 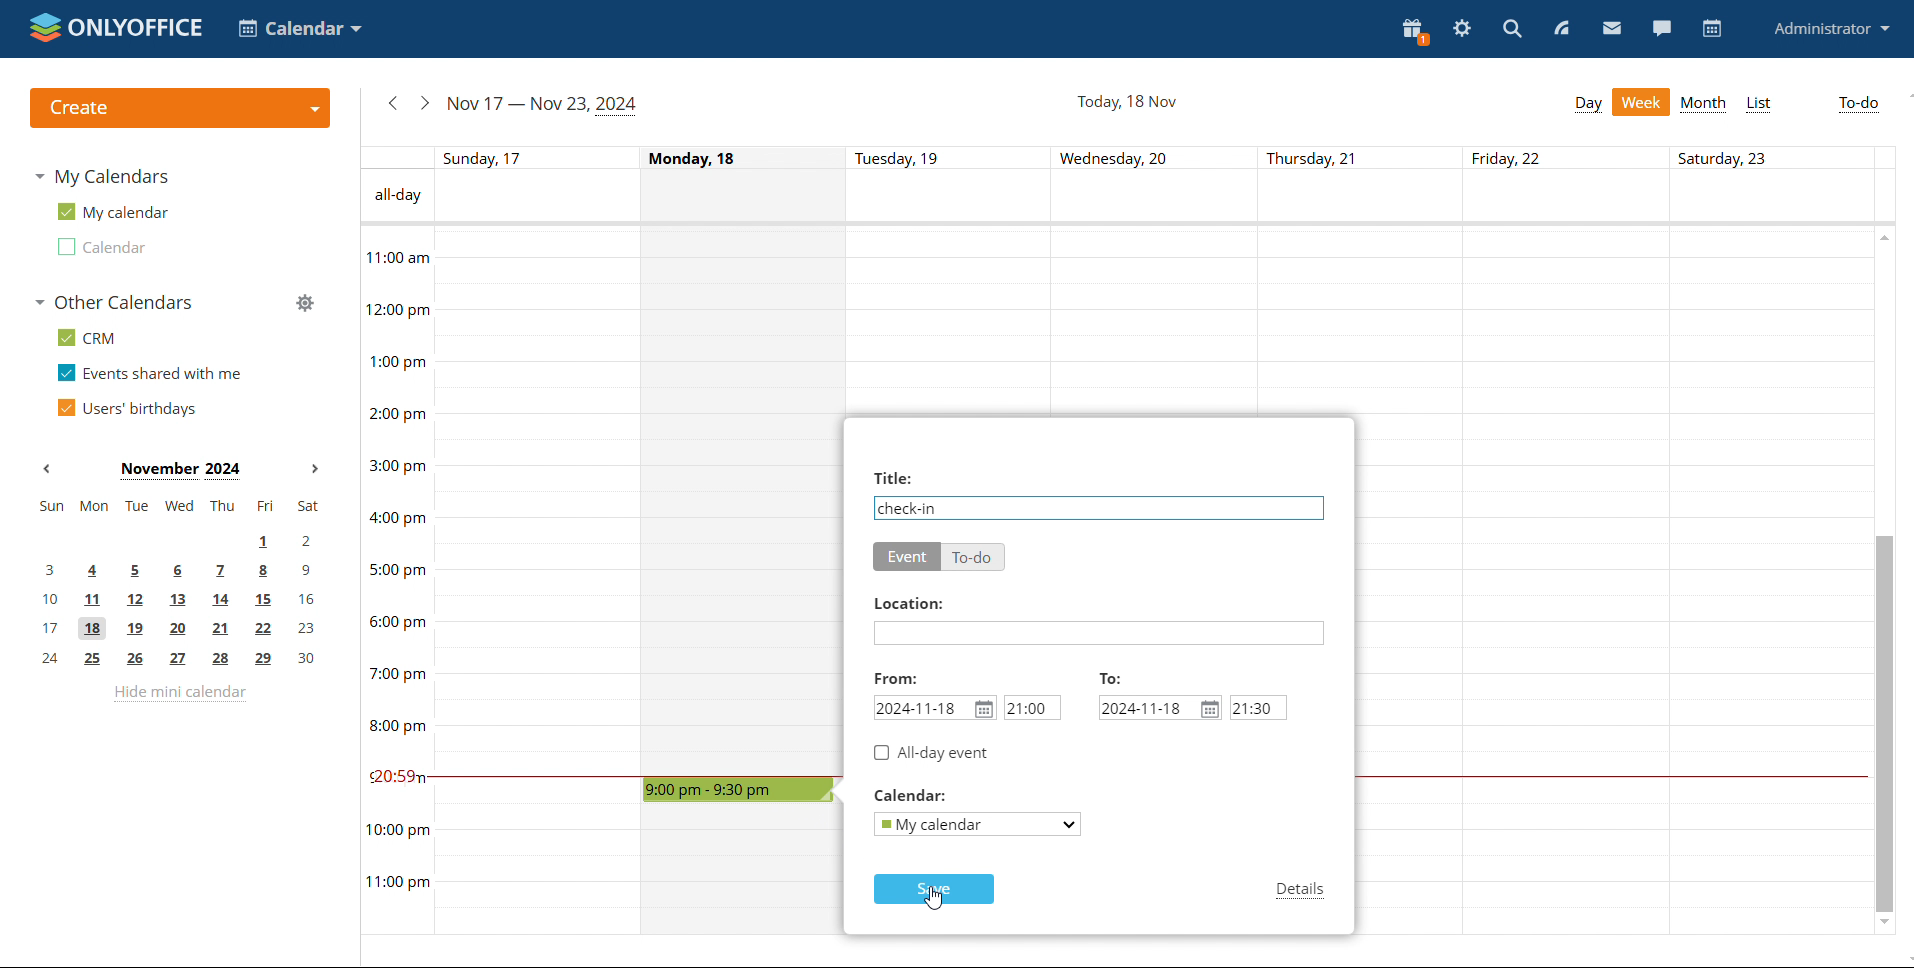 What do you see at coordinates (1880, 723) in the screenshot?
I see `scrollbar` at bounding box center [1880, 723].